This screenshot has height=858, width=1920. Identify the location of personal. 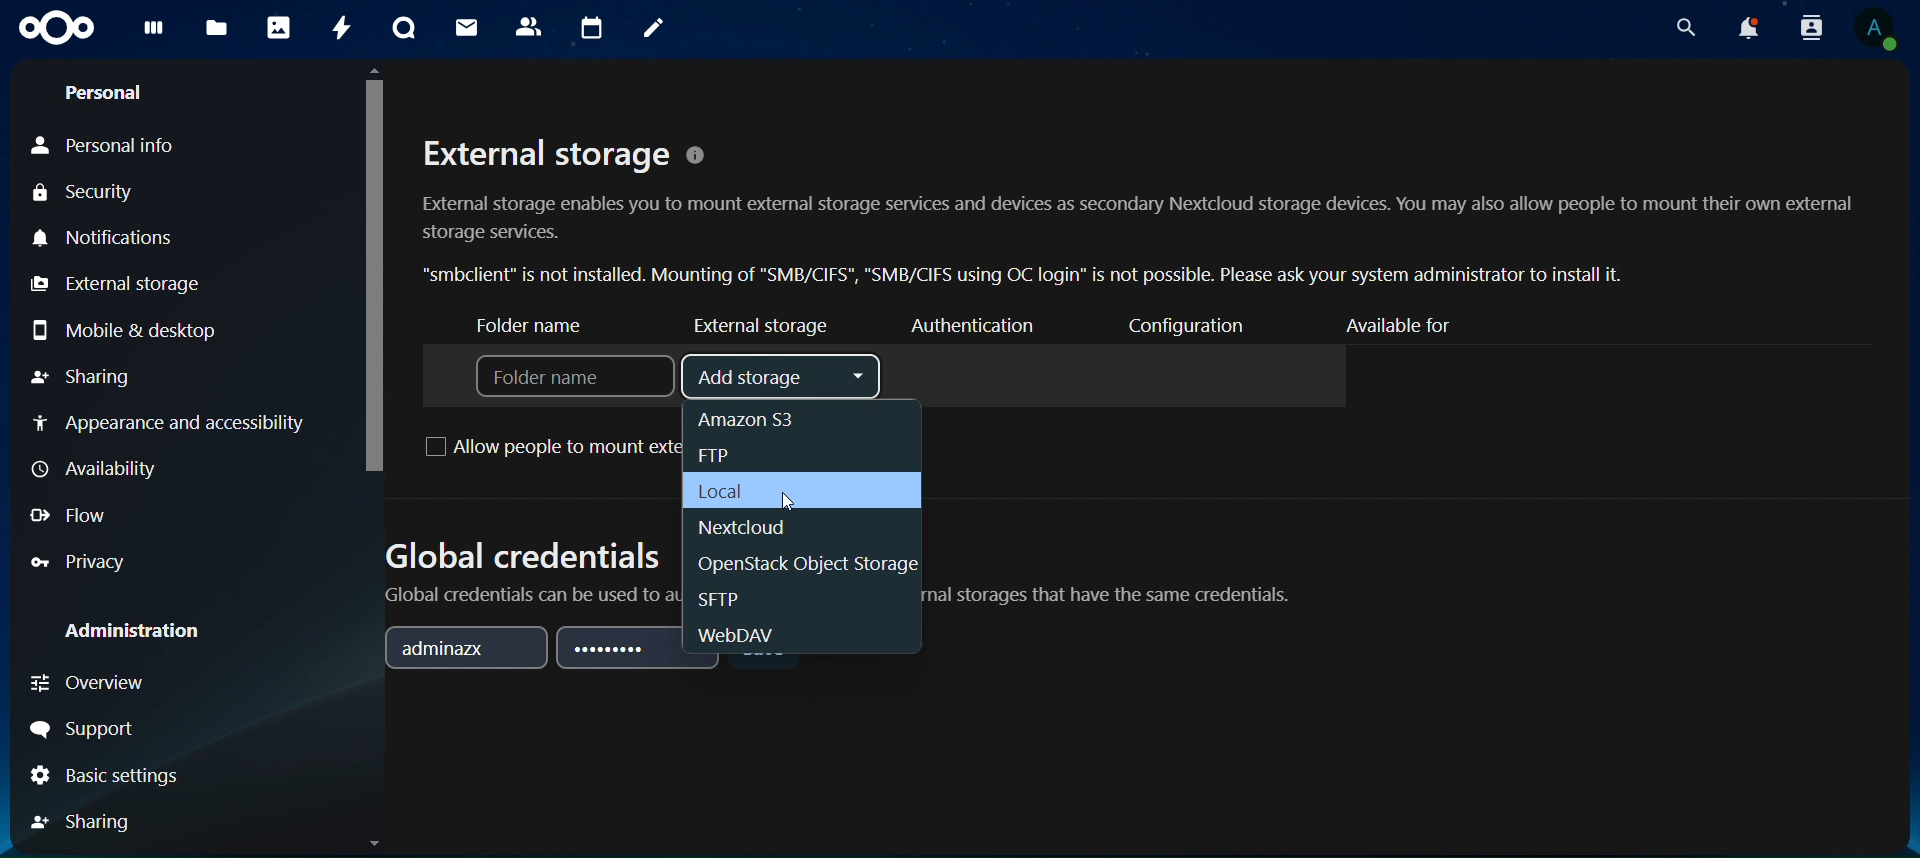
(107, 89).